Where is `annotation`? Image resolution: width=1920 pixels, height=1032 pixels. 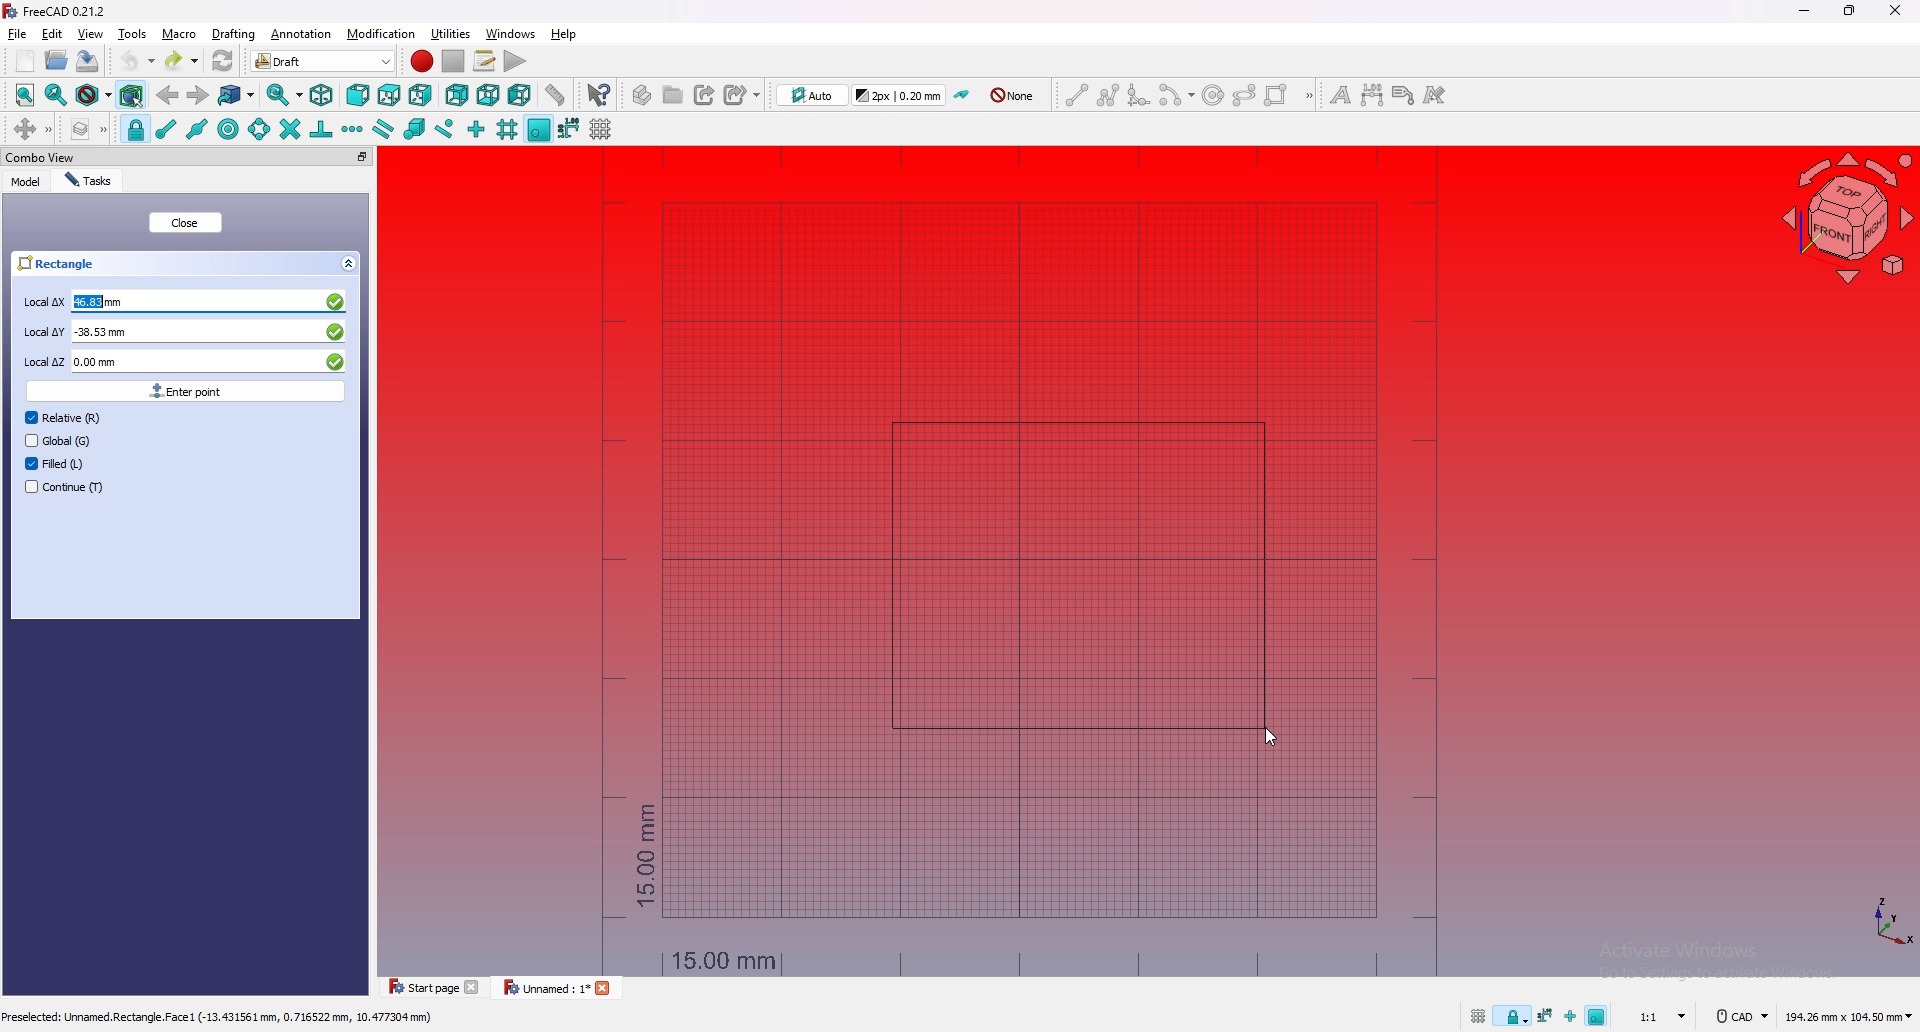
annotation is located at coordinates (302, 34).